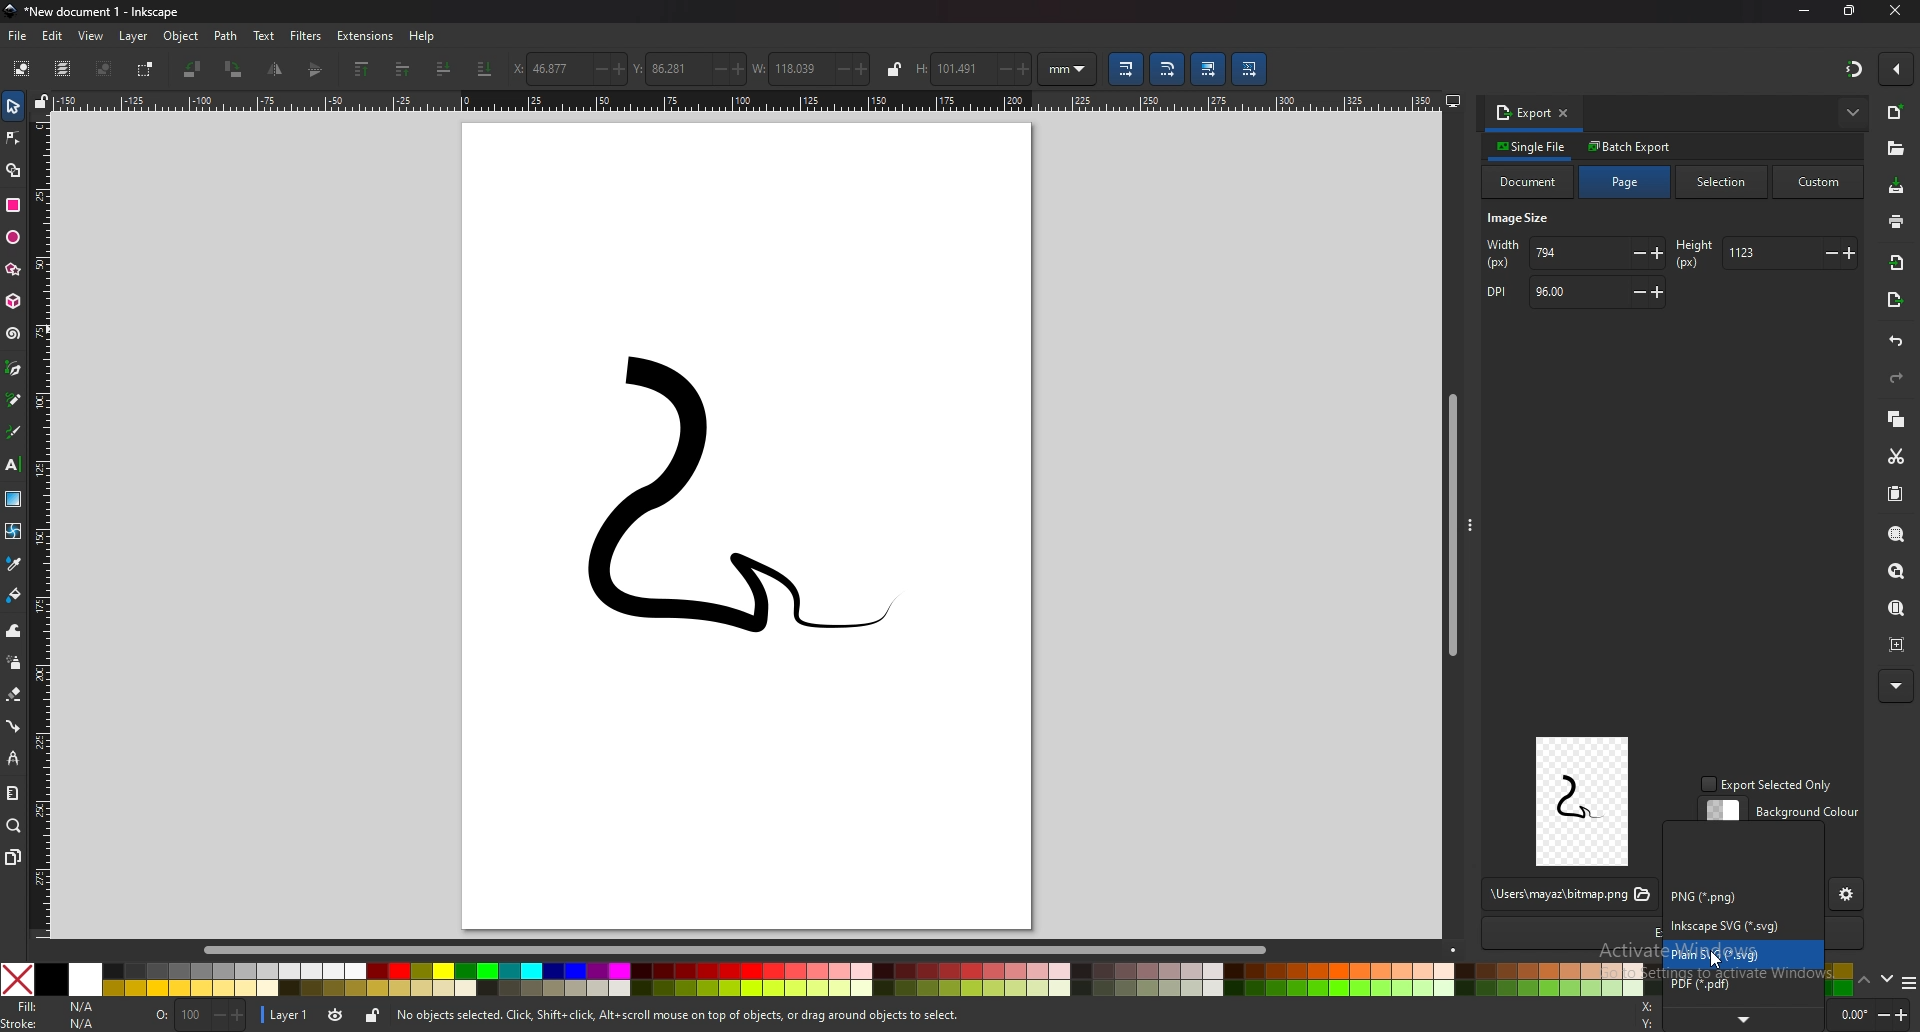 The image size is (1920, 1032). What do you see at coordinates (1565, 112) in the screenshot?
I see `close tab` at bounding box center [1565, 112].